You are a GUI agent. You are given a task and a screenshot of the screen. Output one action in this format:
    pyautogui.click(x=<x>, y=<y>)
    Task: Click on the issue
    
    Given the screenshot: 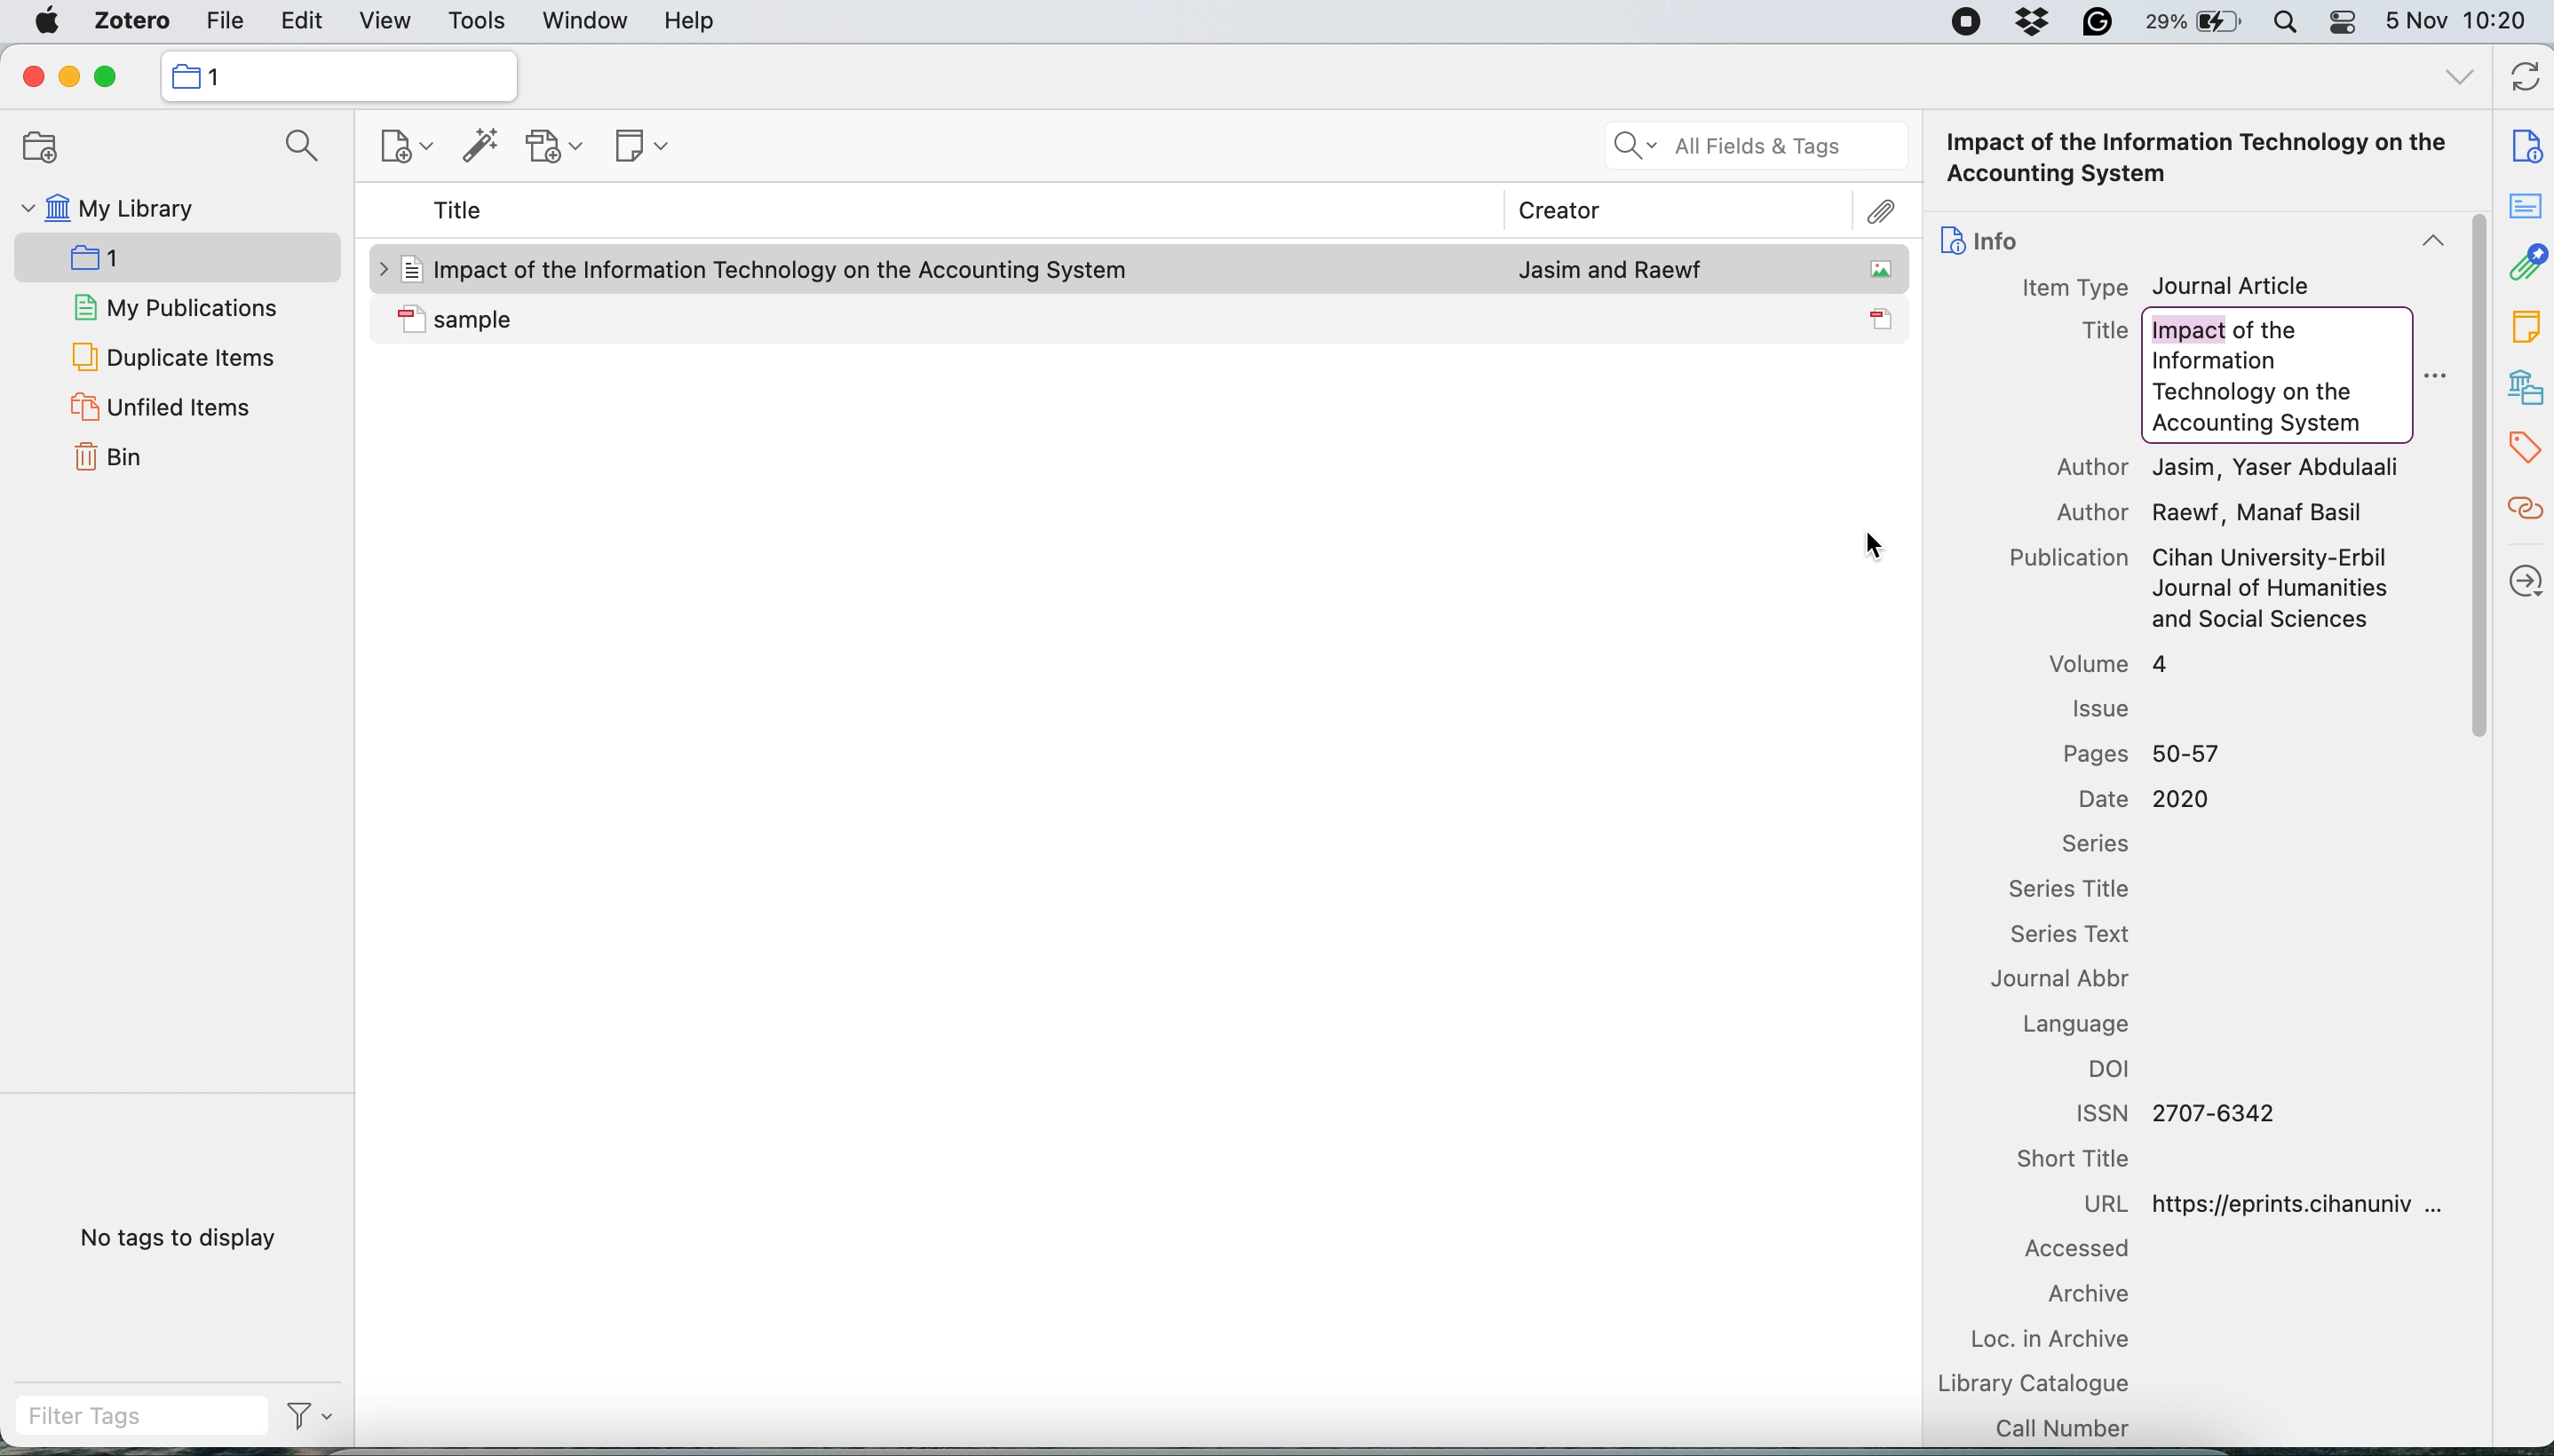 What is the action you would take?
    pyautogui.click(x=2101, y=708)
    